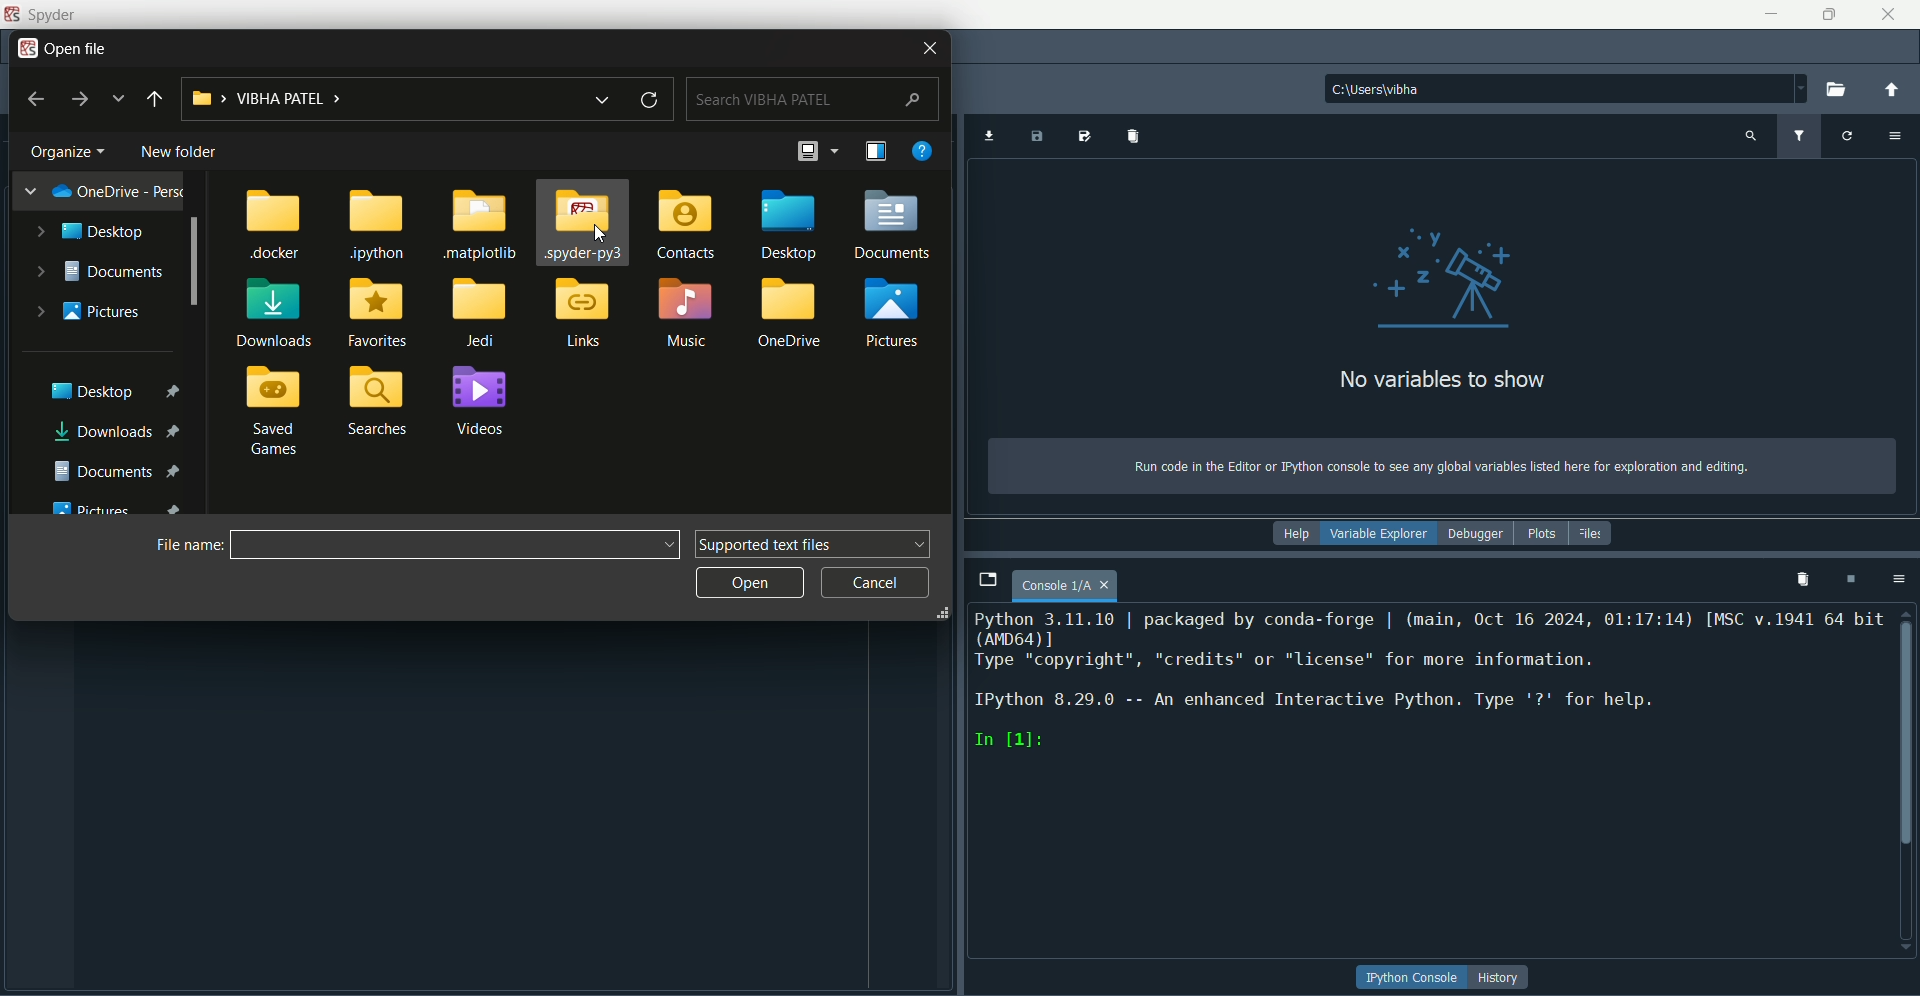  What do you see at coordinates (1445, 382) in the screenshot?
I see `text` at bounding box center [1445, 382].